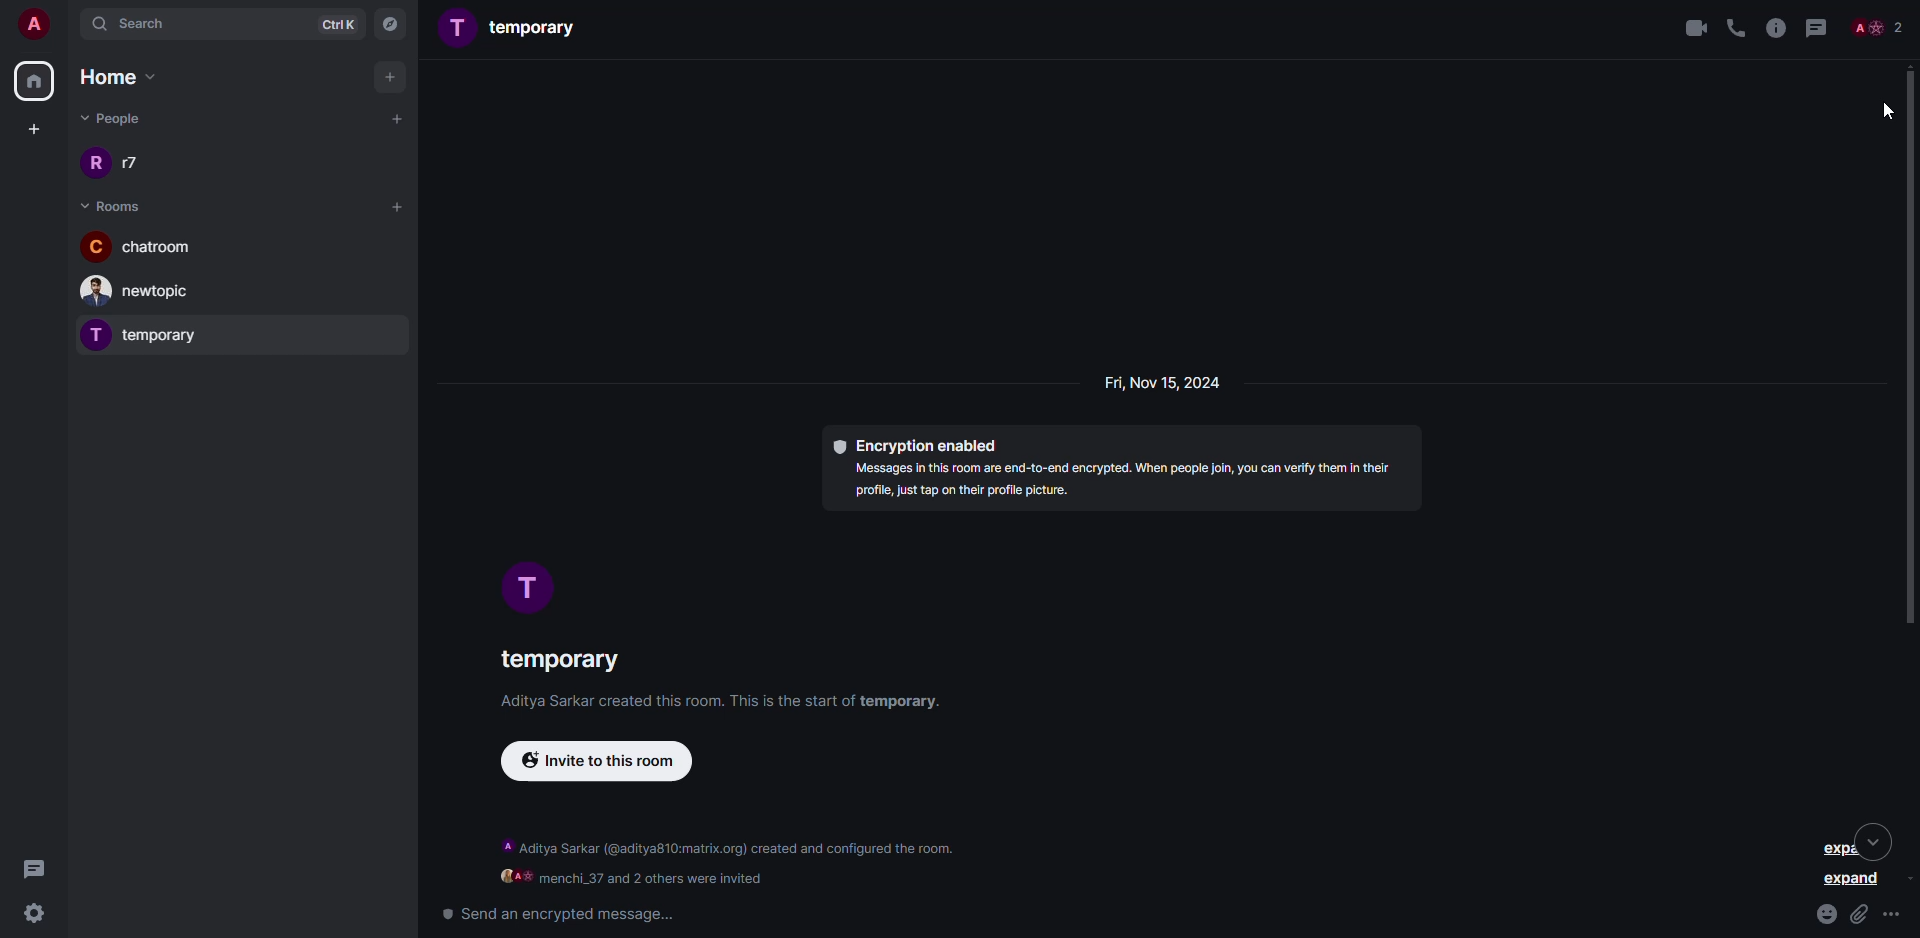 This screenshot has width=1920, height=938. What do you see at coordinates (1883, 111) in the screenshot?
I see `cursor` at bounding box center [1883, 111].